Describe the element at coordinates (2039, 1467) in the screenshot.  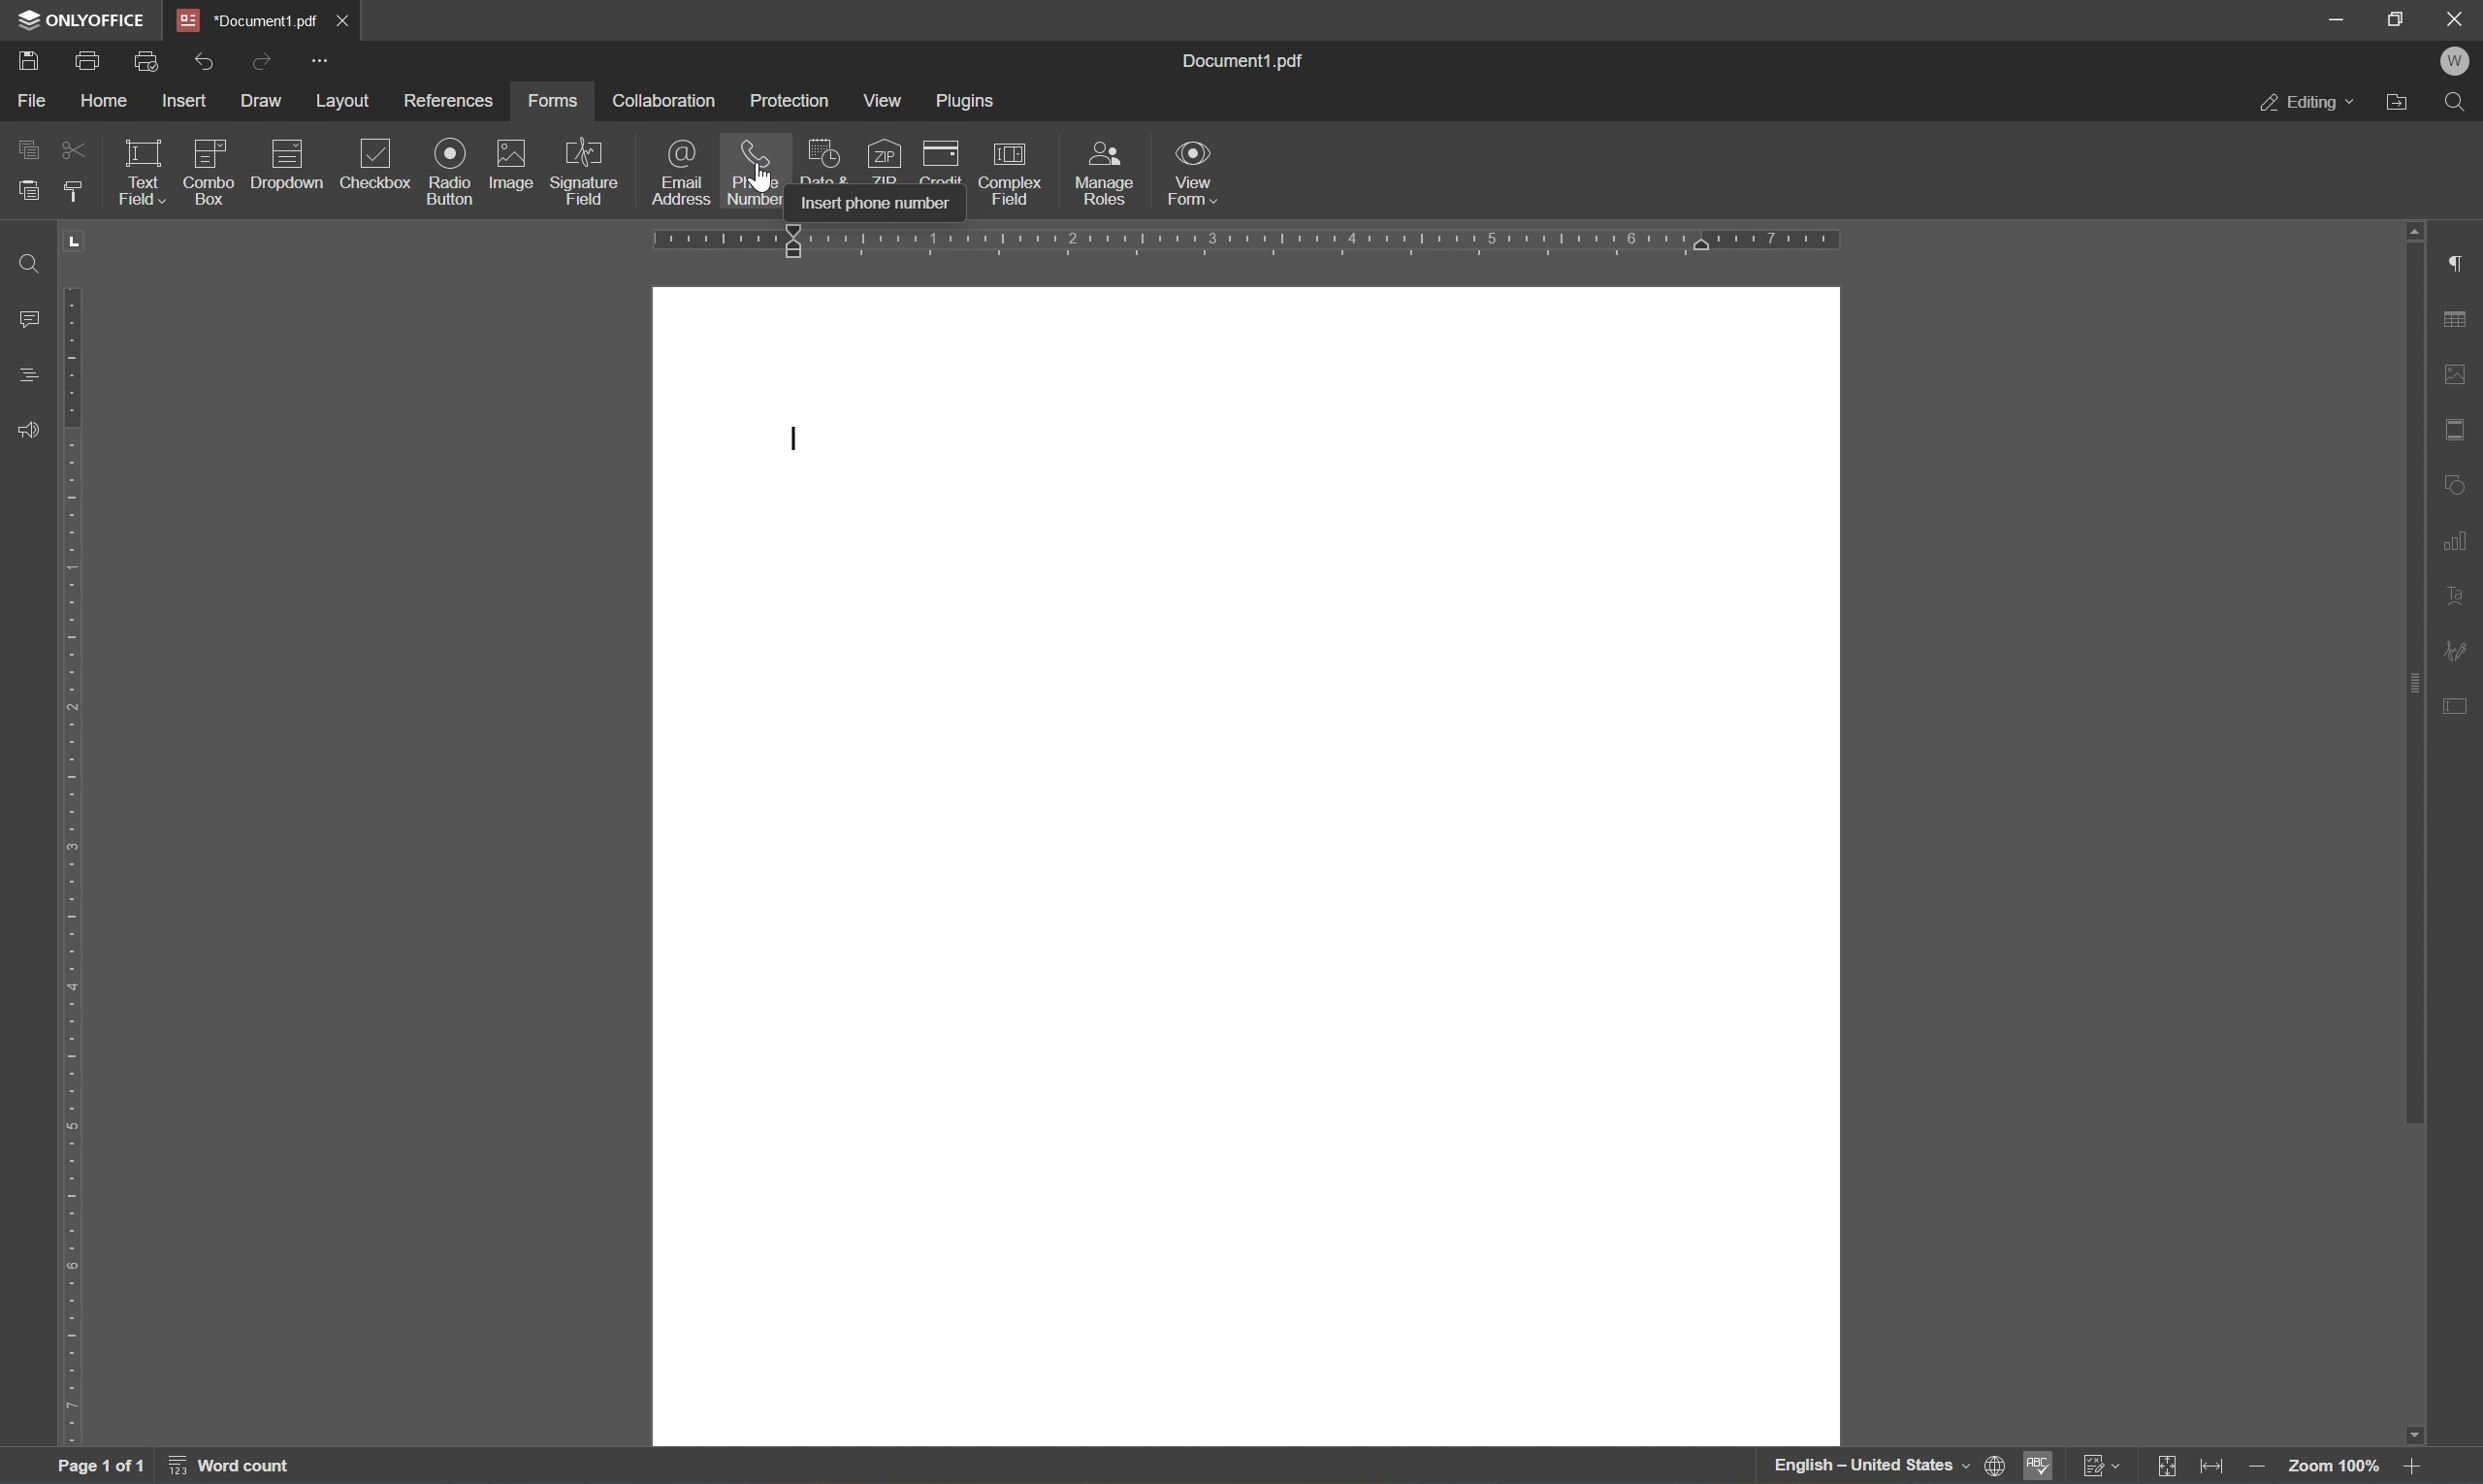
I see `spell checking` at that location.